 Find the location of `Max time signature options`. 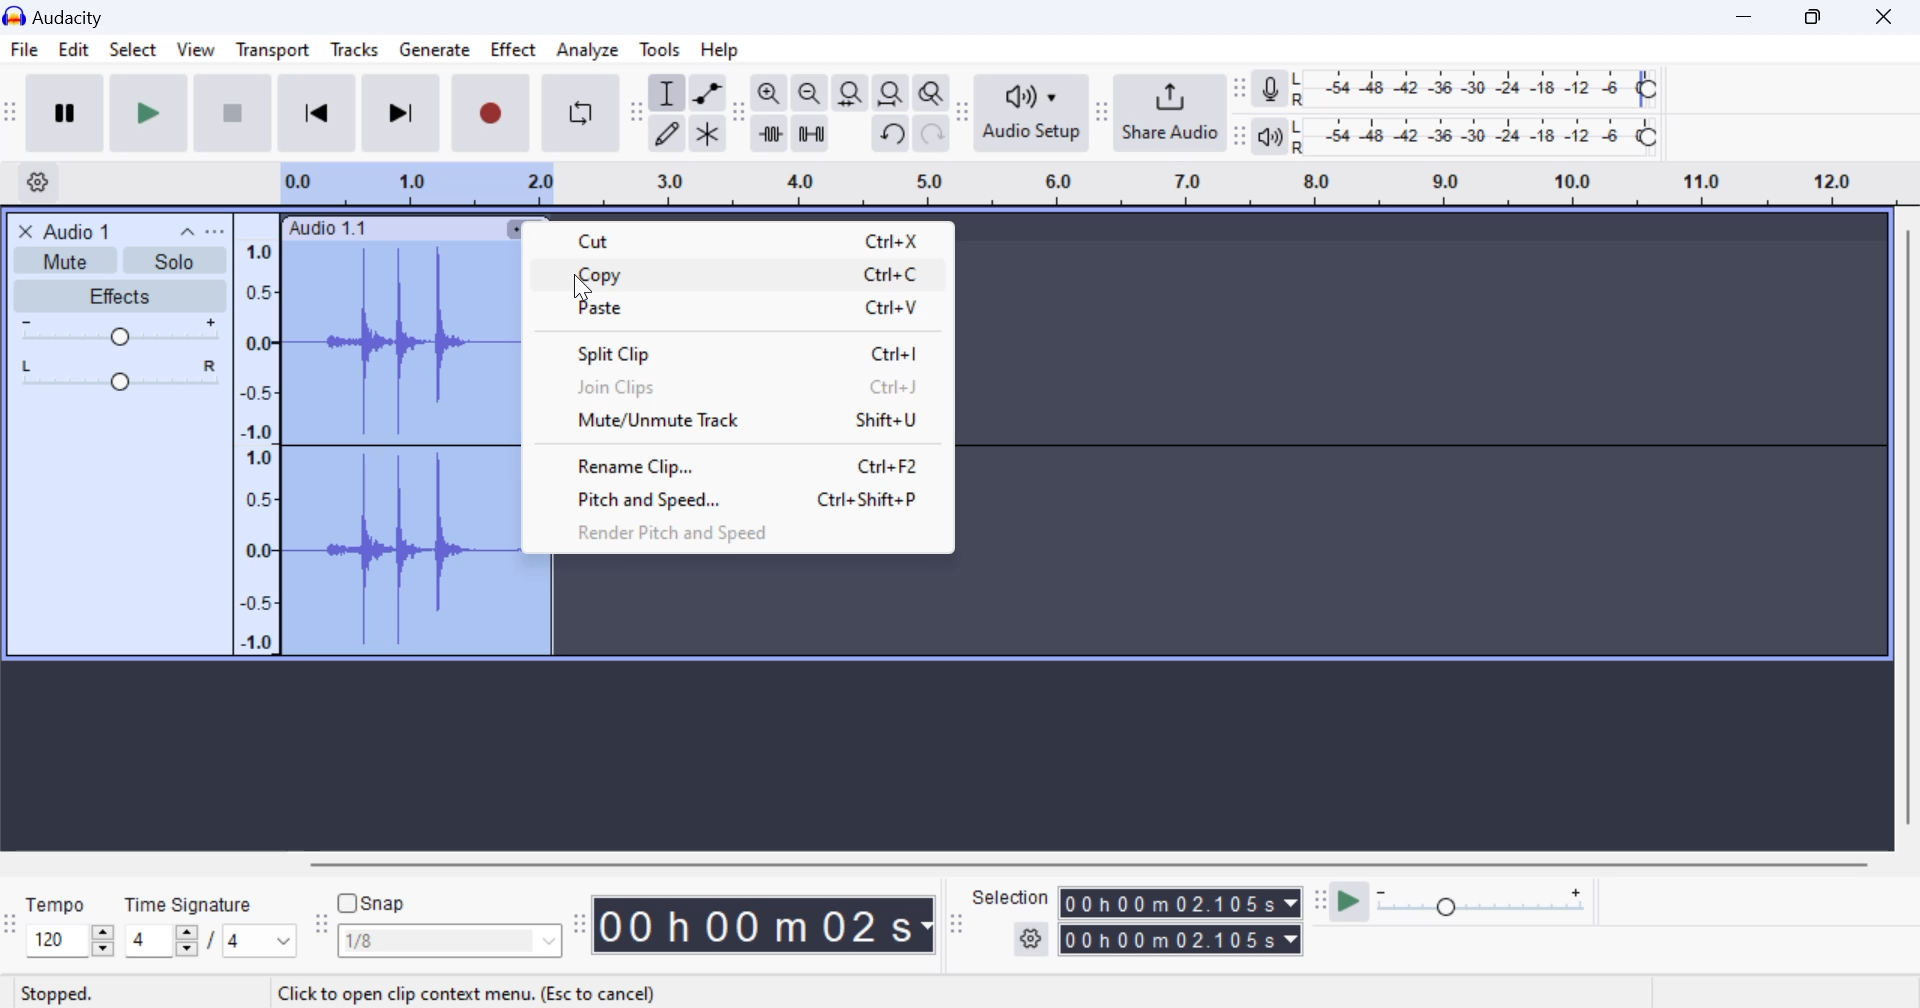

Max time signature options is located at coordinates (260, 942).